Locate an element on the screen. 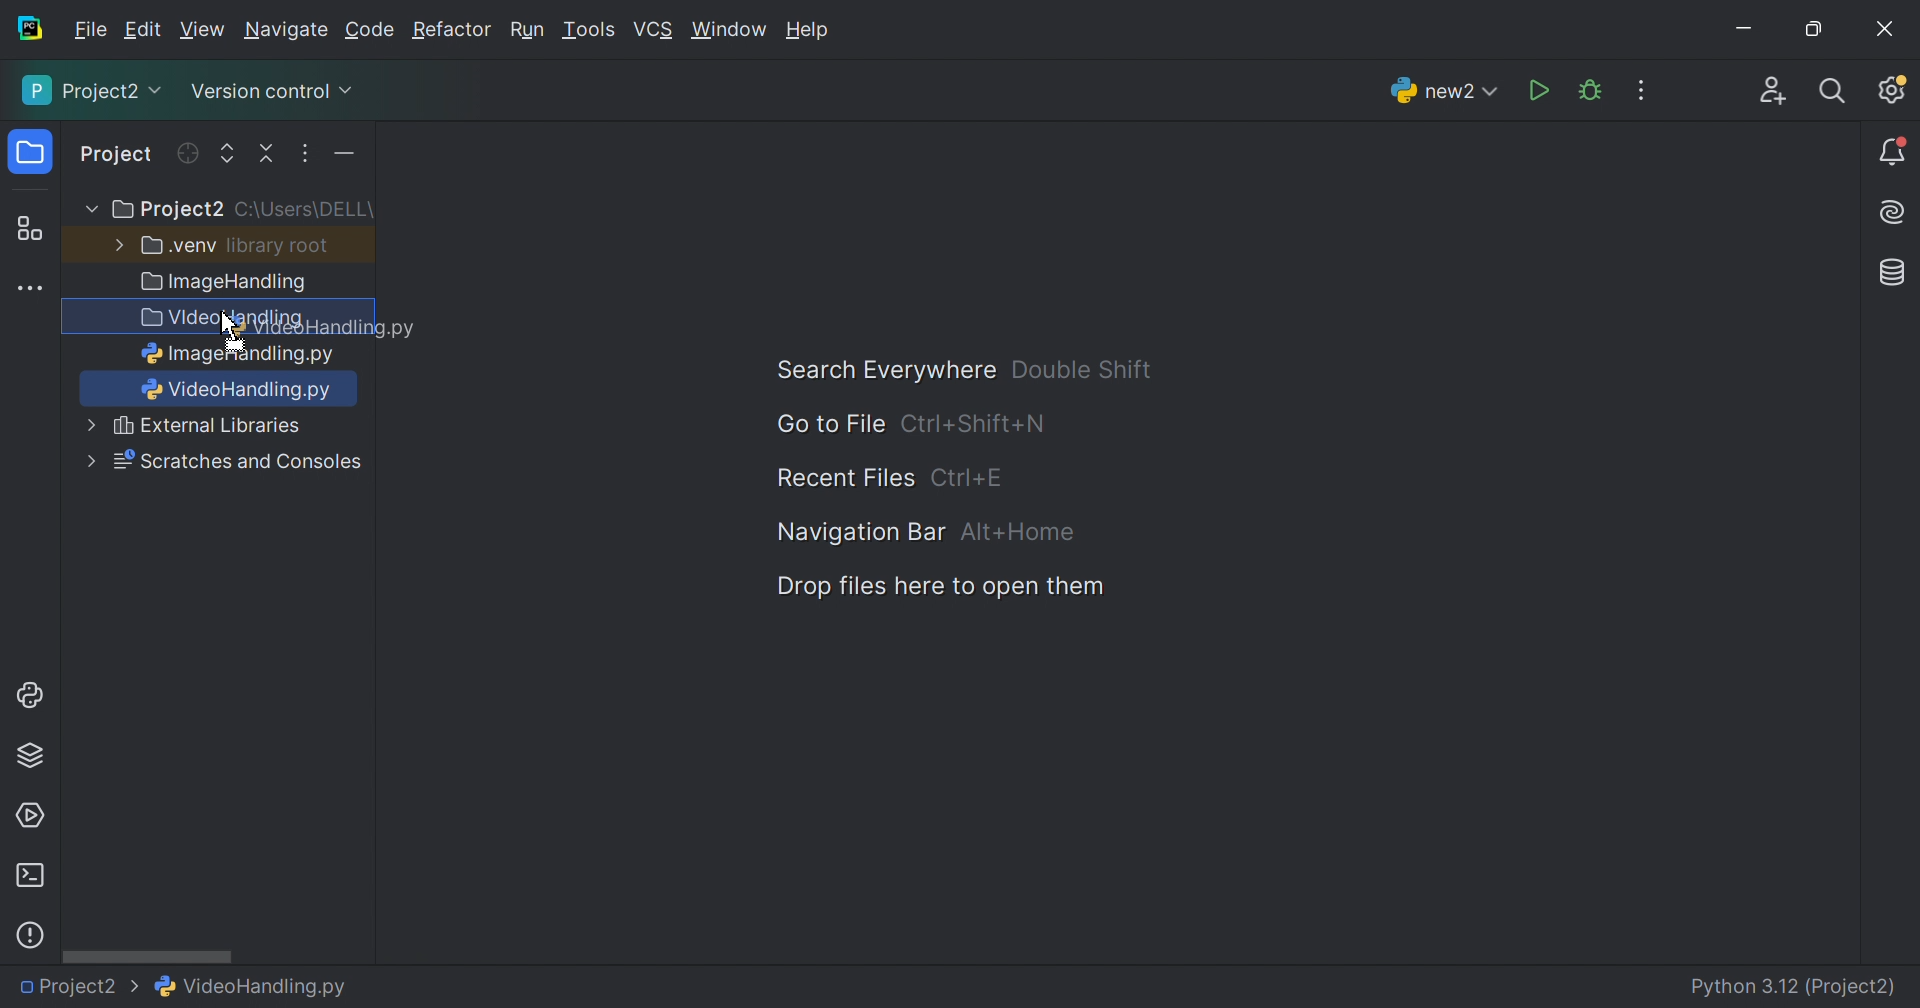 The image size is (1920, 1008). Refresh is located at coordinates (186, 153).